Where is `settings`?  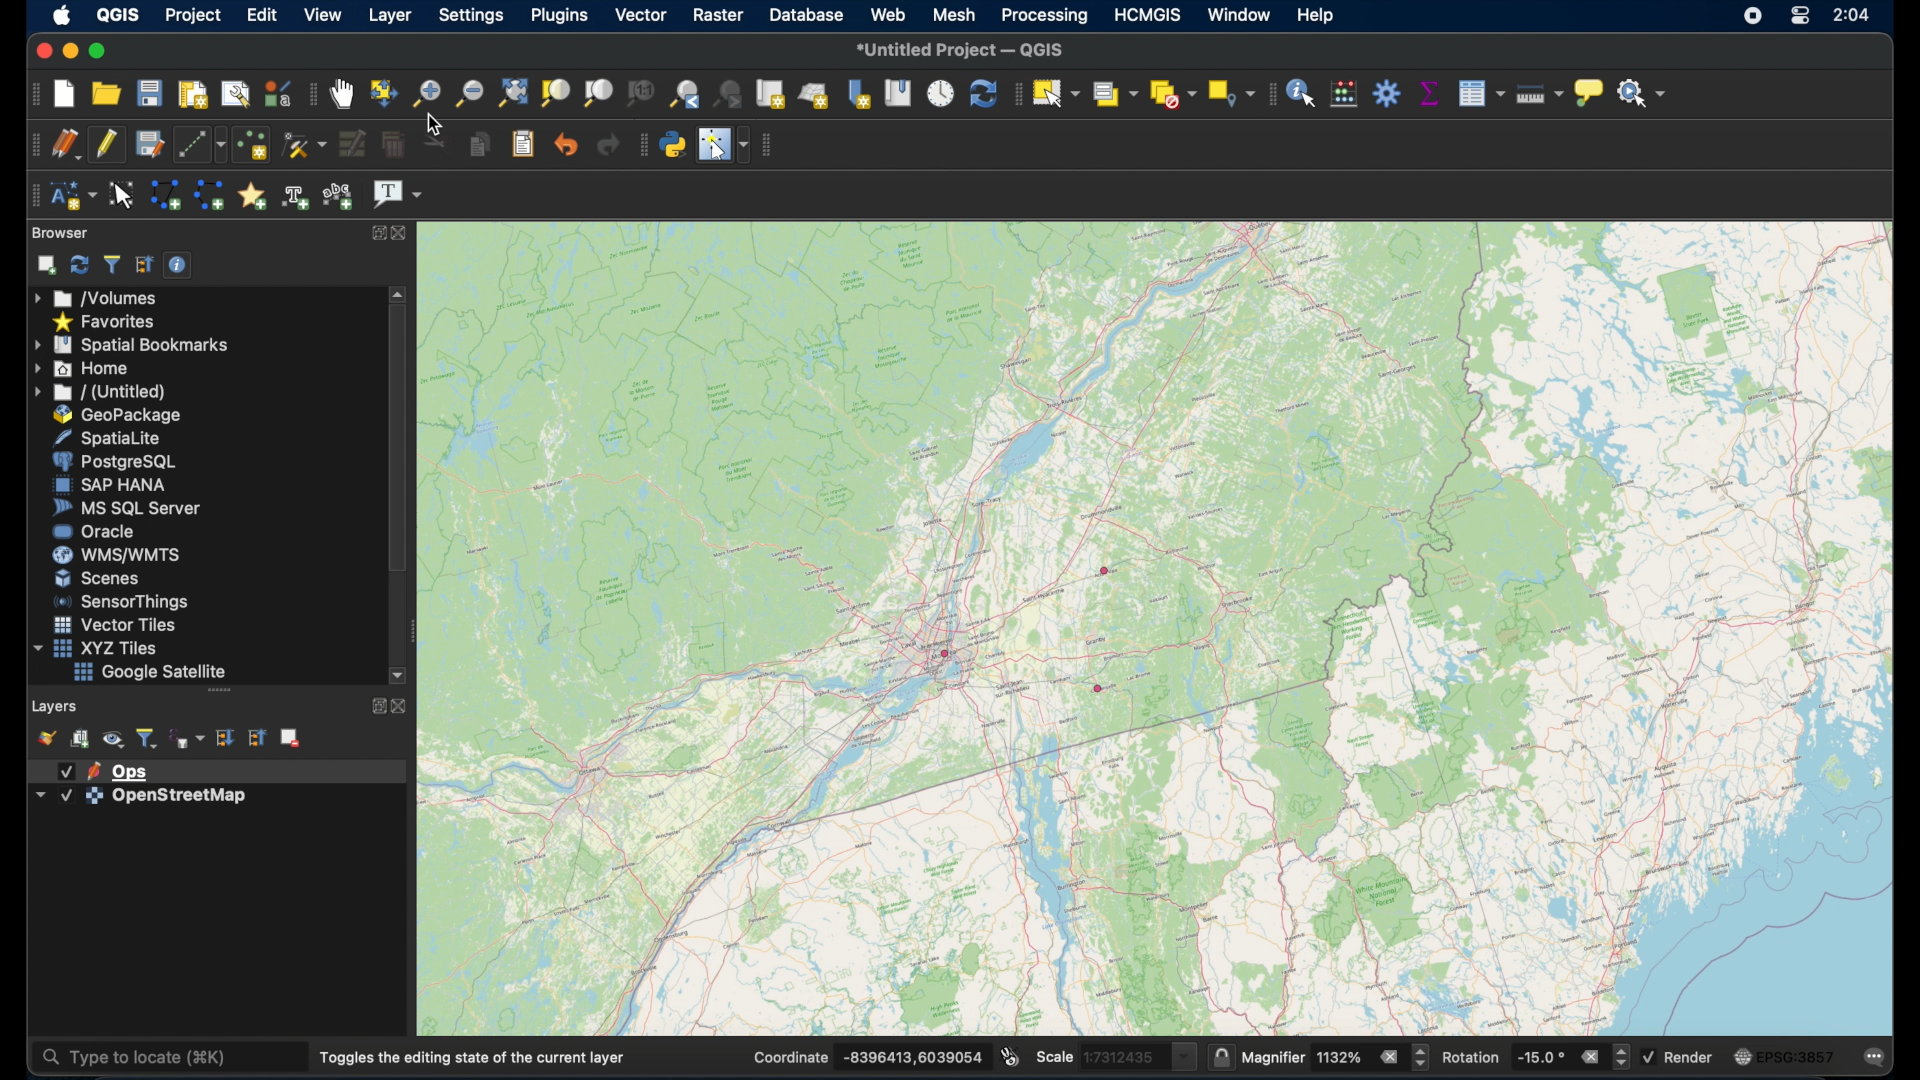
settings is located at coordinates (473, 17).